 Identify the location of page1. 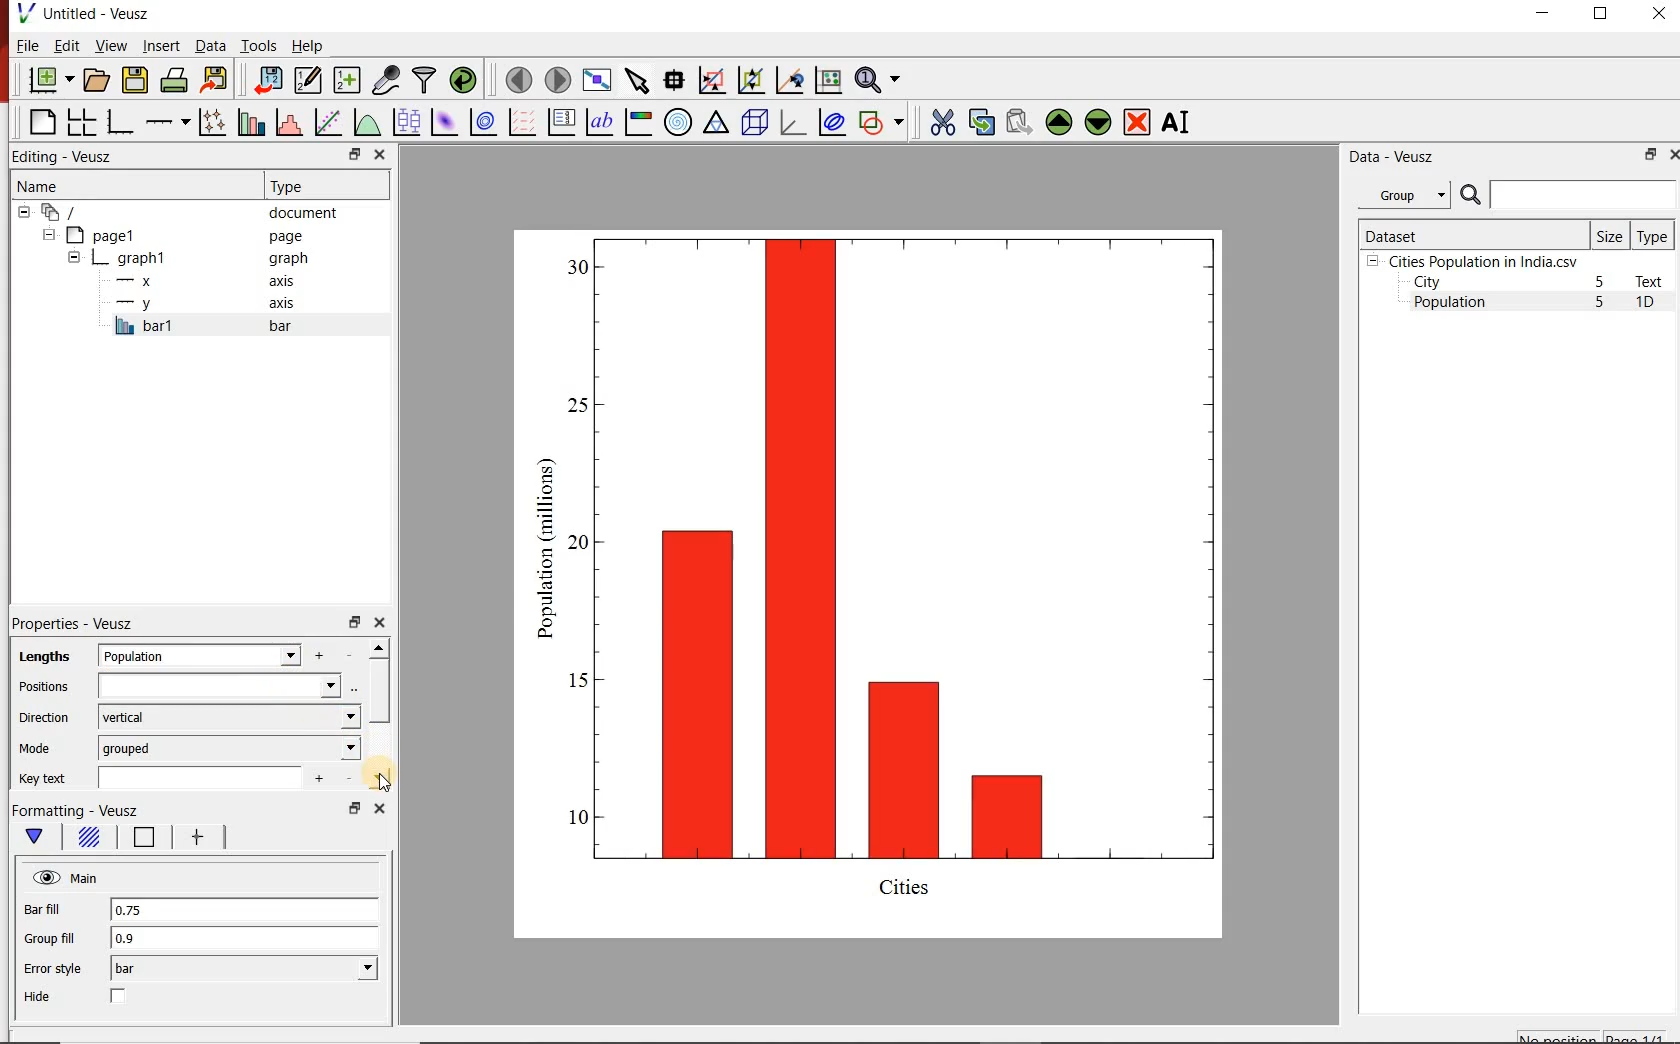
(179, 235).